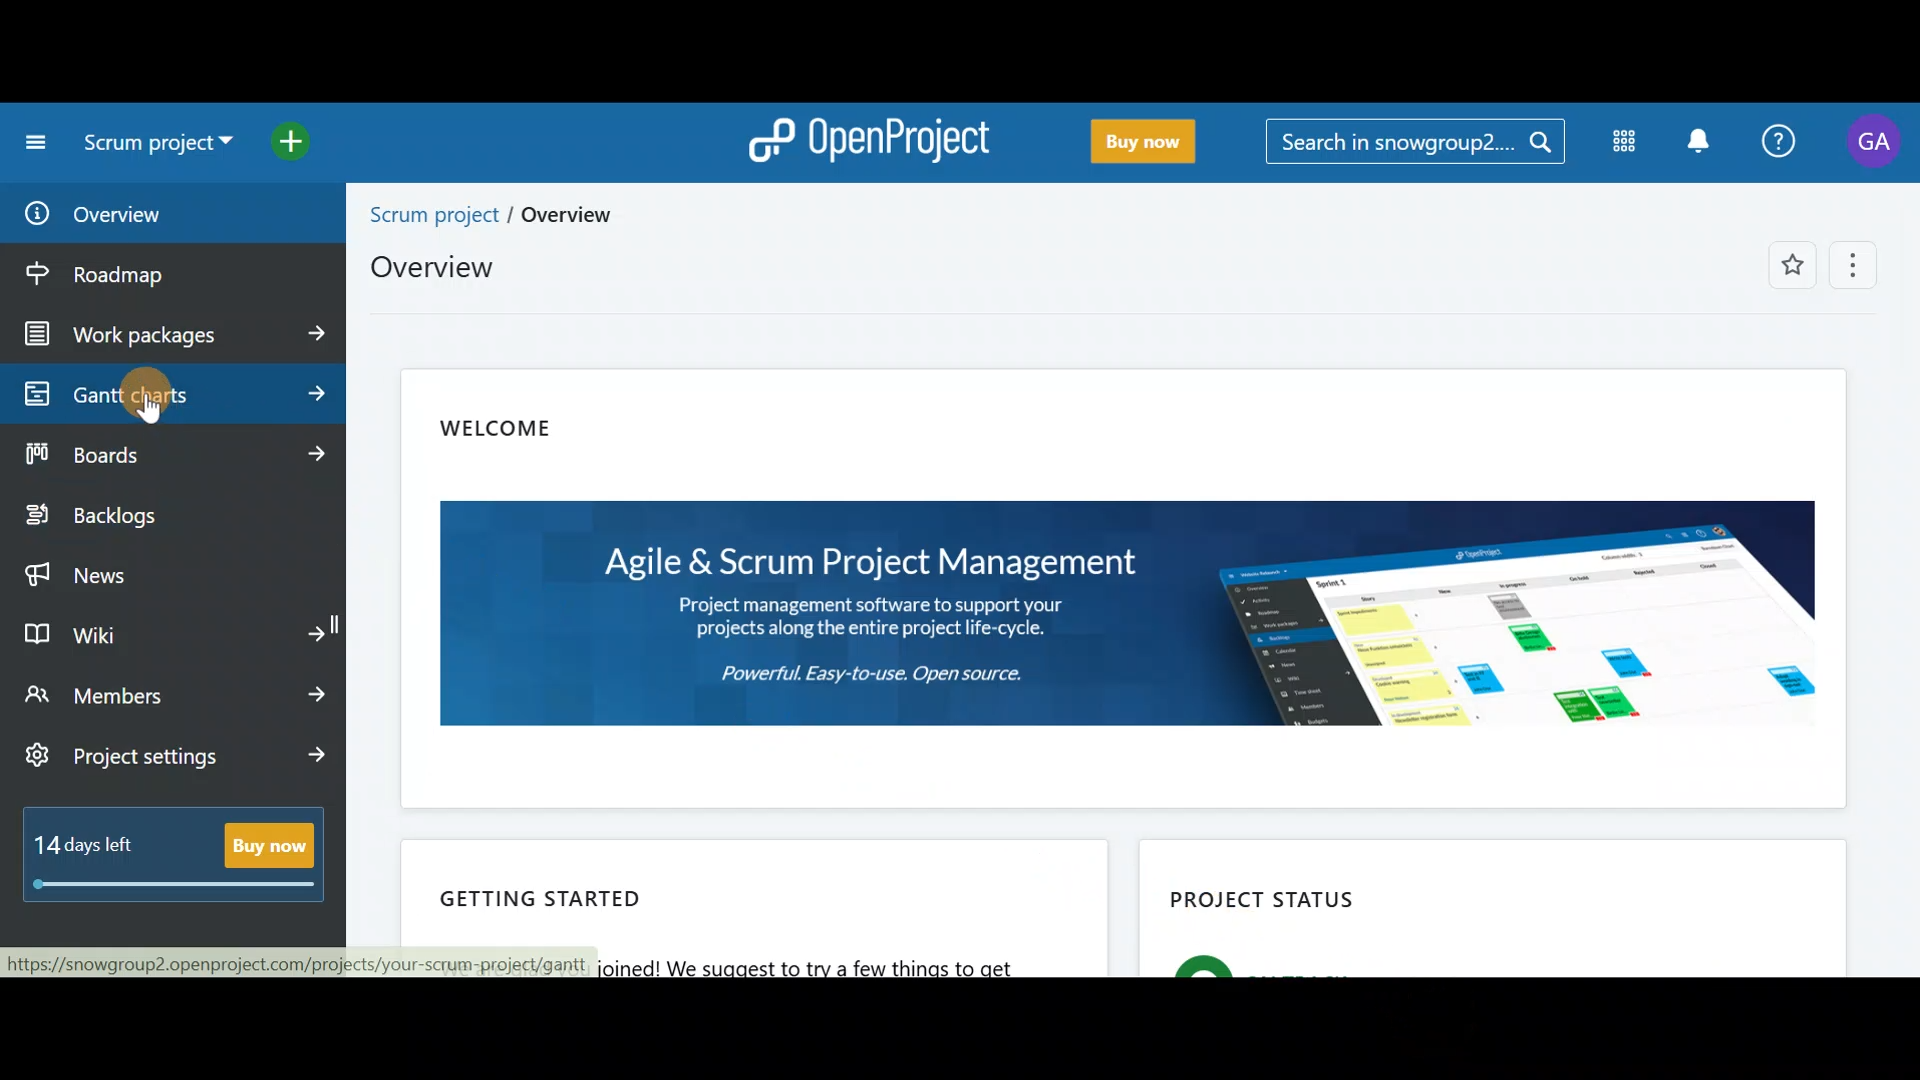 The image size is (1920, 1080). What do you see at coordinates (175, 765) in the screenshot?
I see `Project settings` at bounding box center [175, 765].